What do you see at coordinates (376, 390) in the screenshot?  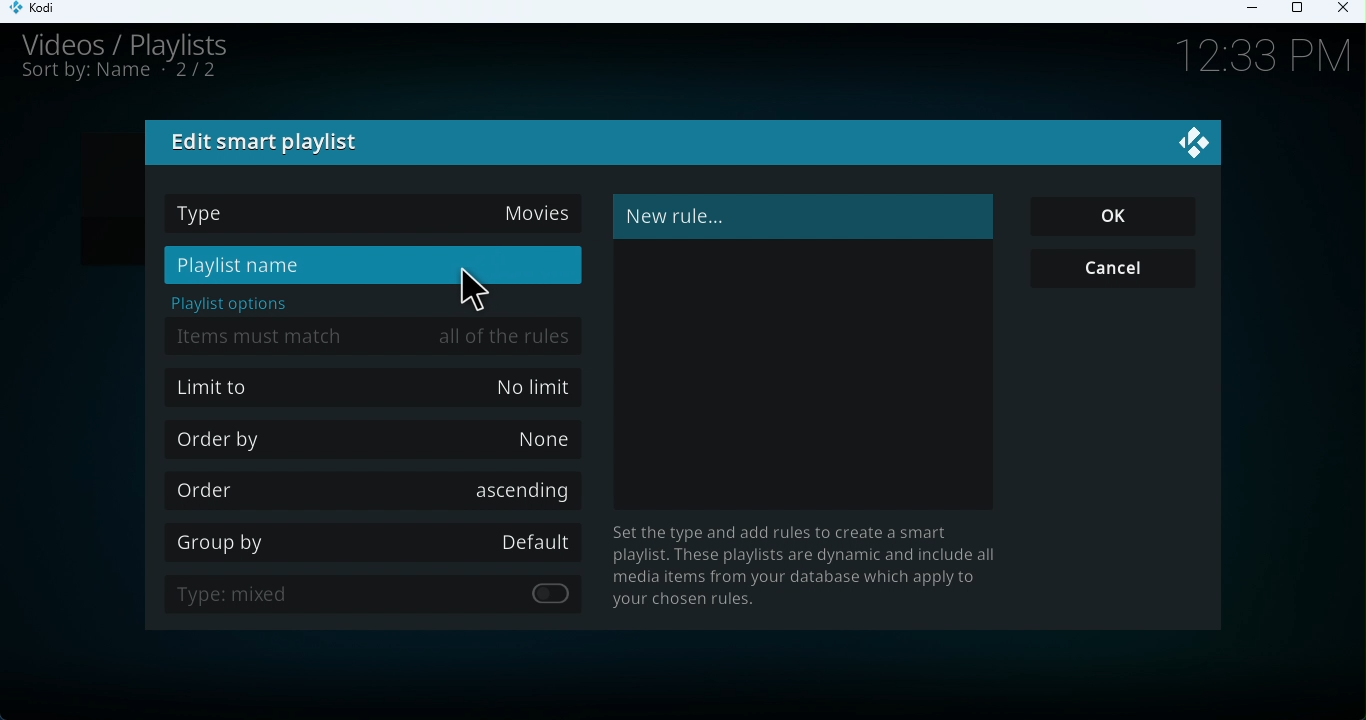 I see `Limit to` at bounding box center [376, 390].